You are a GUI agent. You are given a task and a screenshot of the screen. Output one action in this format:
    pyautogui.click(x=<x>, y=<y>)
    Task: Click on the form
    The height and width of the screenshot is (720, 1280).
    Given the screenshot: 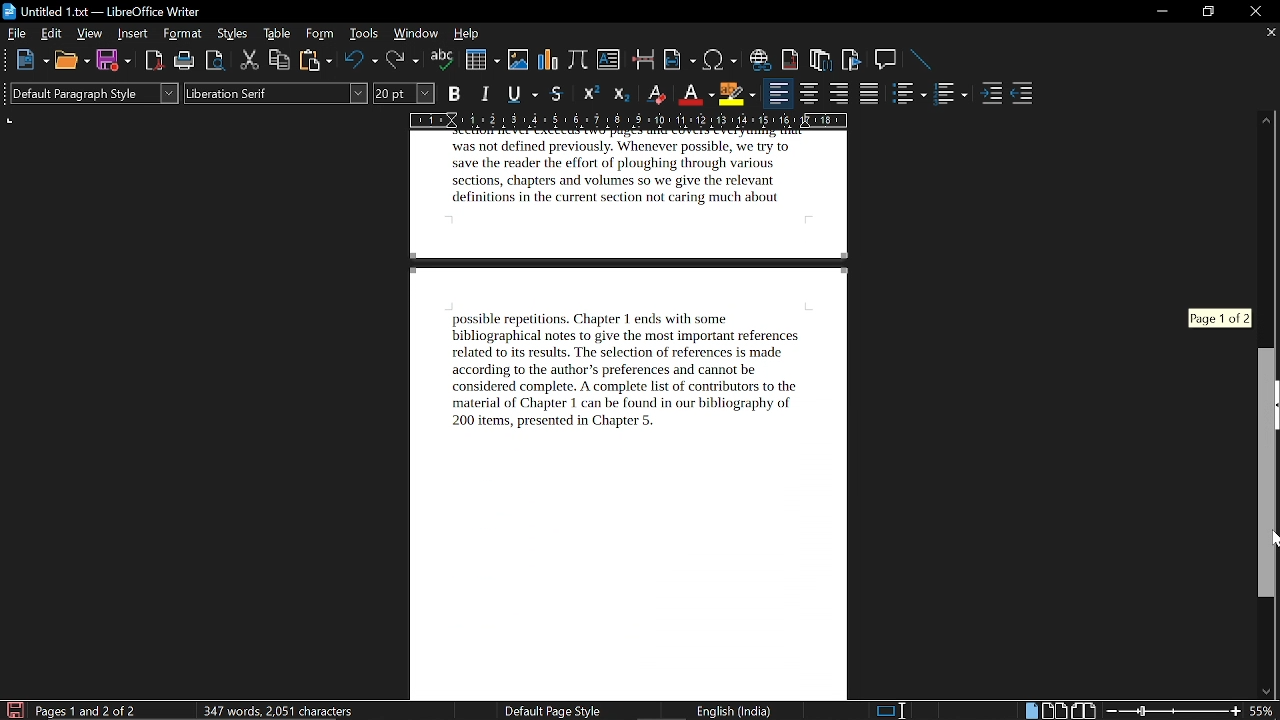 What is the action you would take?
    pyautogui.click(x=321, y=35)
    